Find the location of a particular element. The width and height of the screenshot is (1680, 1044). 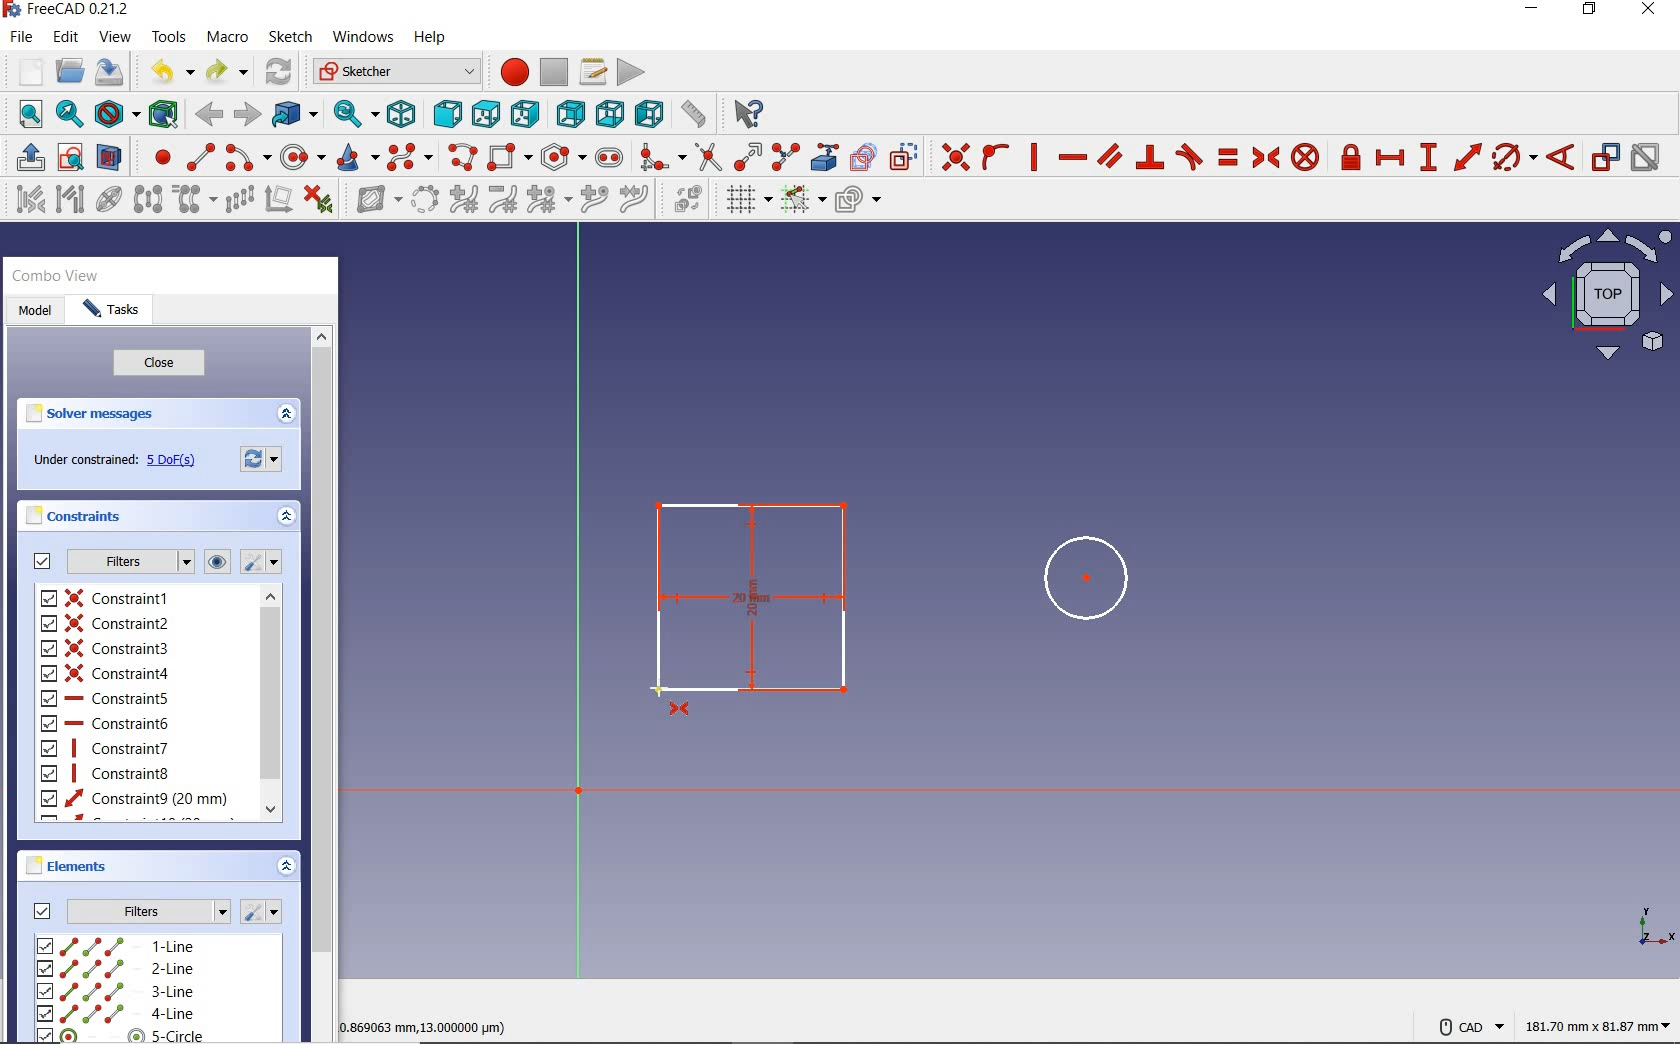

1-line is located at coordinates (117, 942).